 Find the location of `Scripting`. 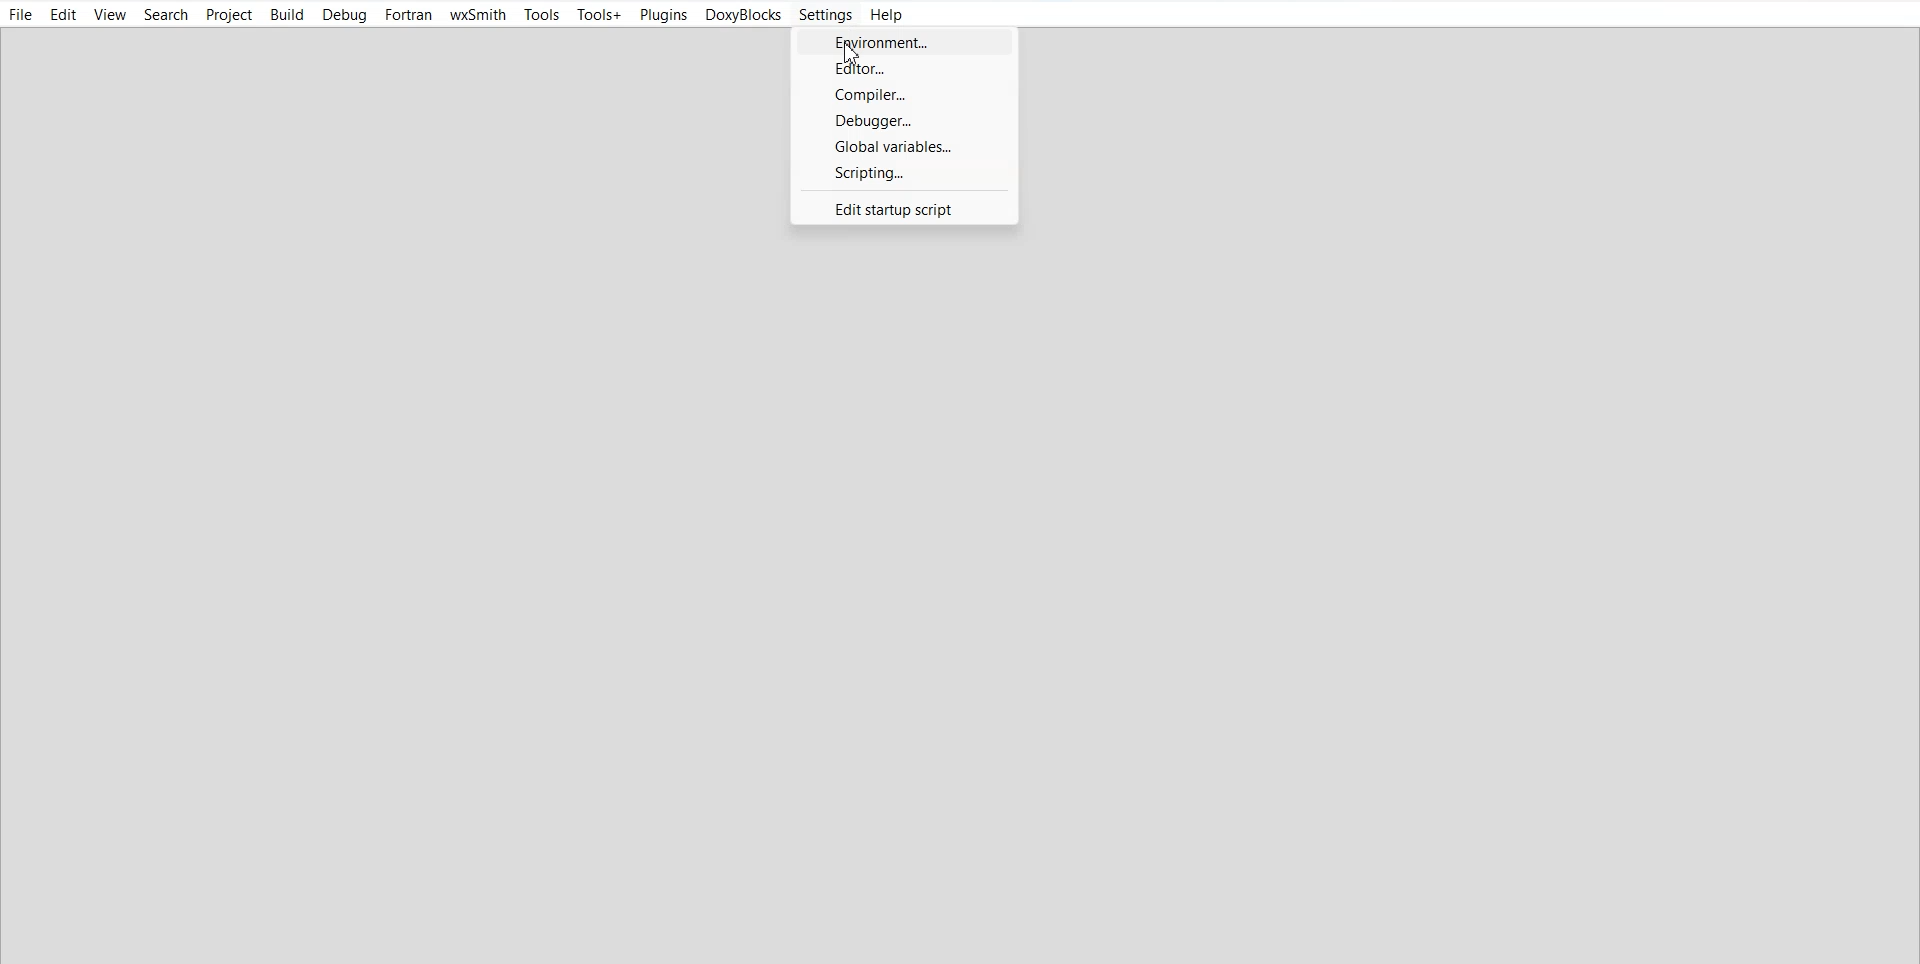

Scripting is located at coordinates (905, 173).